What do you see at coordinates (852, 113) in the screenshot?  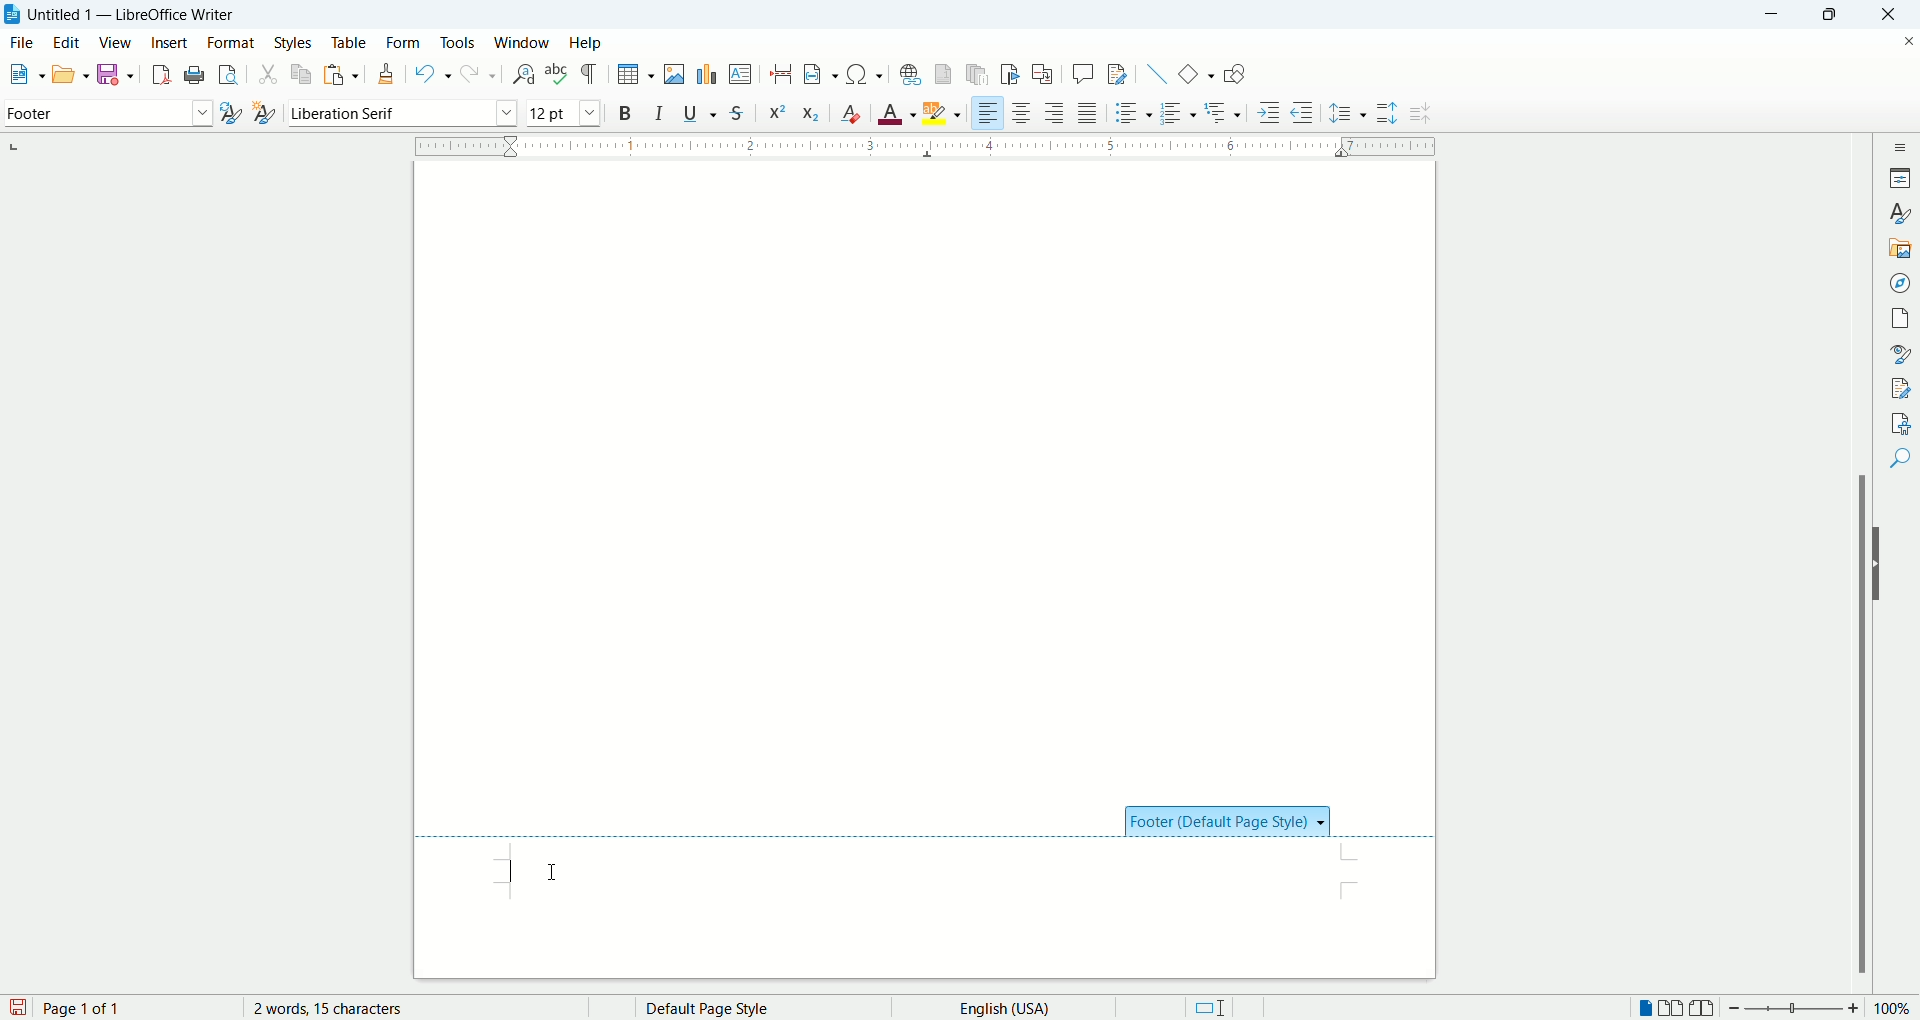 I see `clear formatting` at bounding box center [852, 113].